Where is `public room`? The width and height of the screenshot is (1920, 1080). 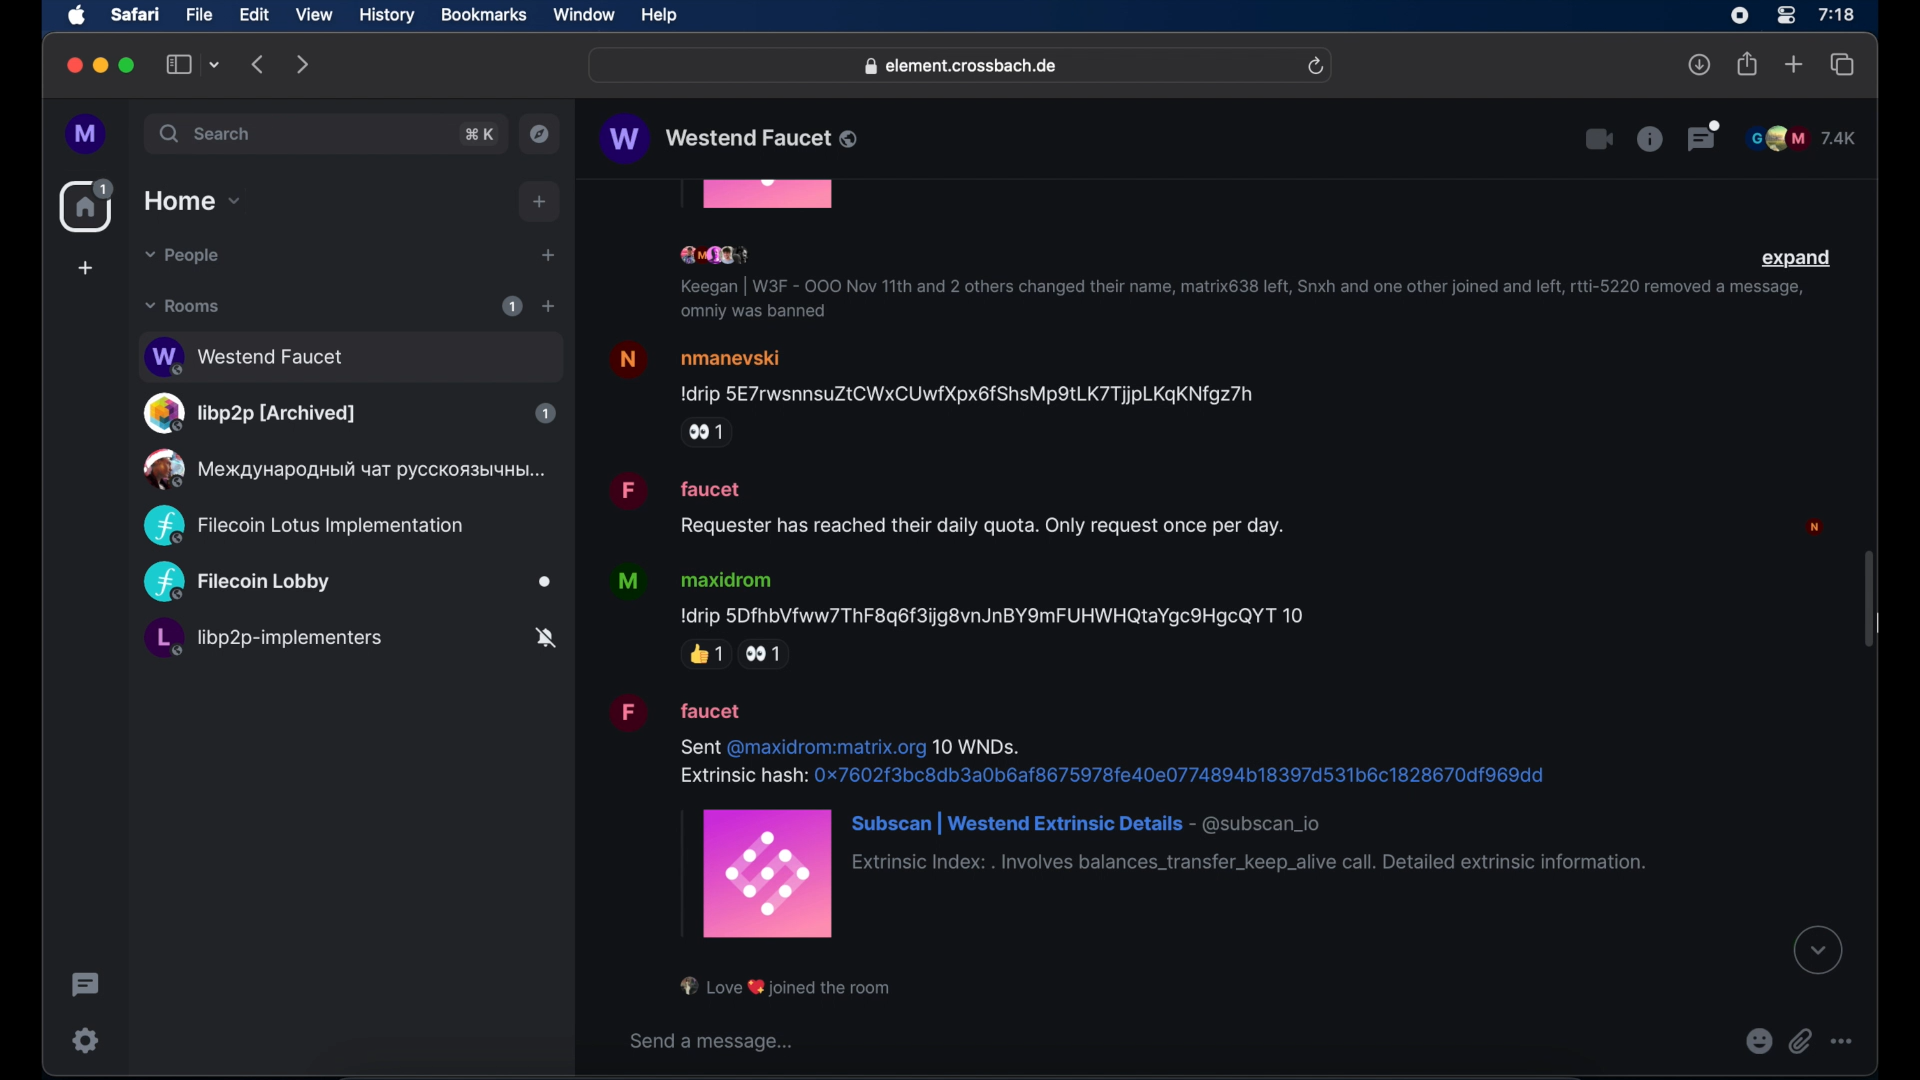 public room is located at coordinates (349, 354).